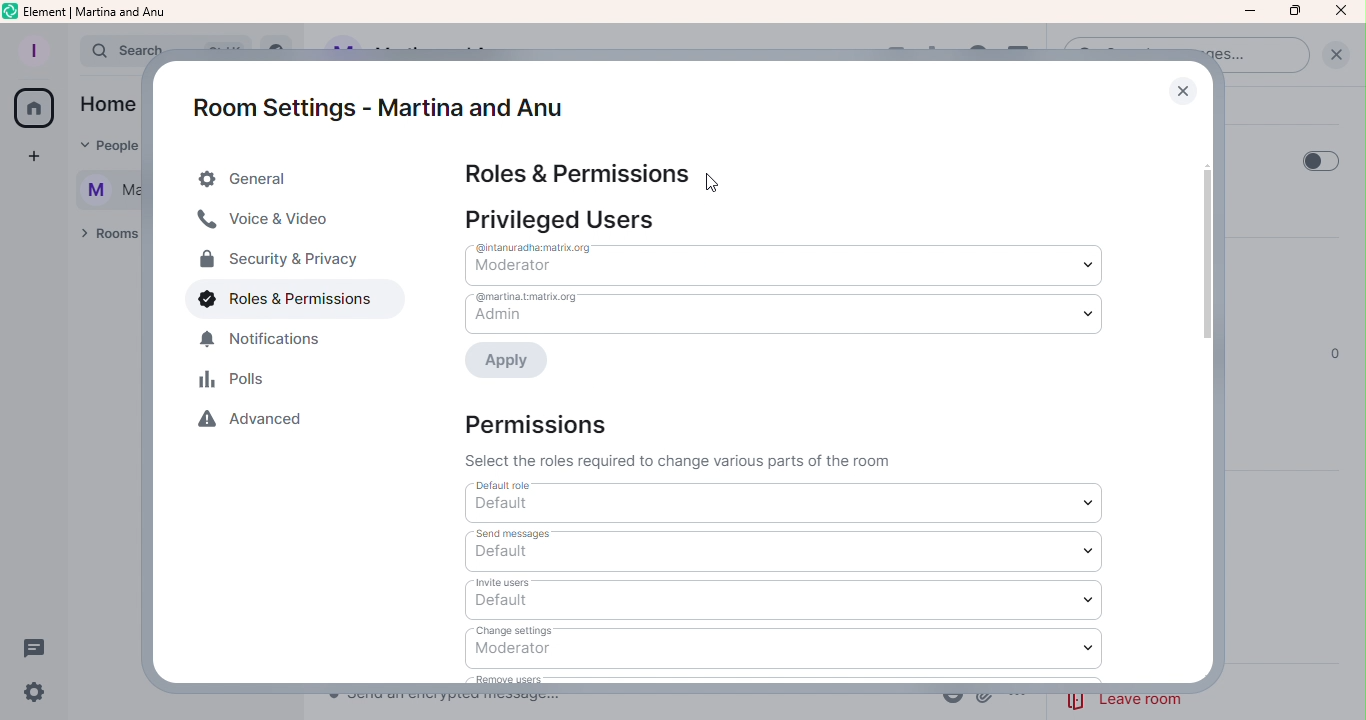 Image resolution: width=1366 pixels, height=720 pixels. I want to click on Roles and permissions, so click(580, 173).